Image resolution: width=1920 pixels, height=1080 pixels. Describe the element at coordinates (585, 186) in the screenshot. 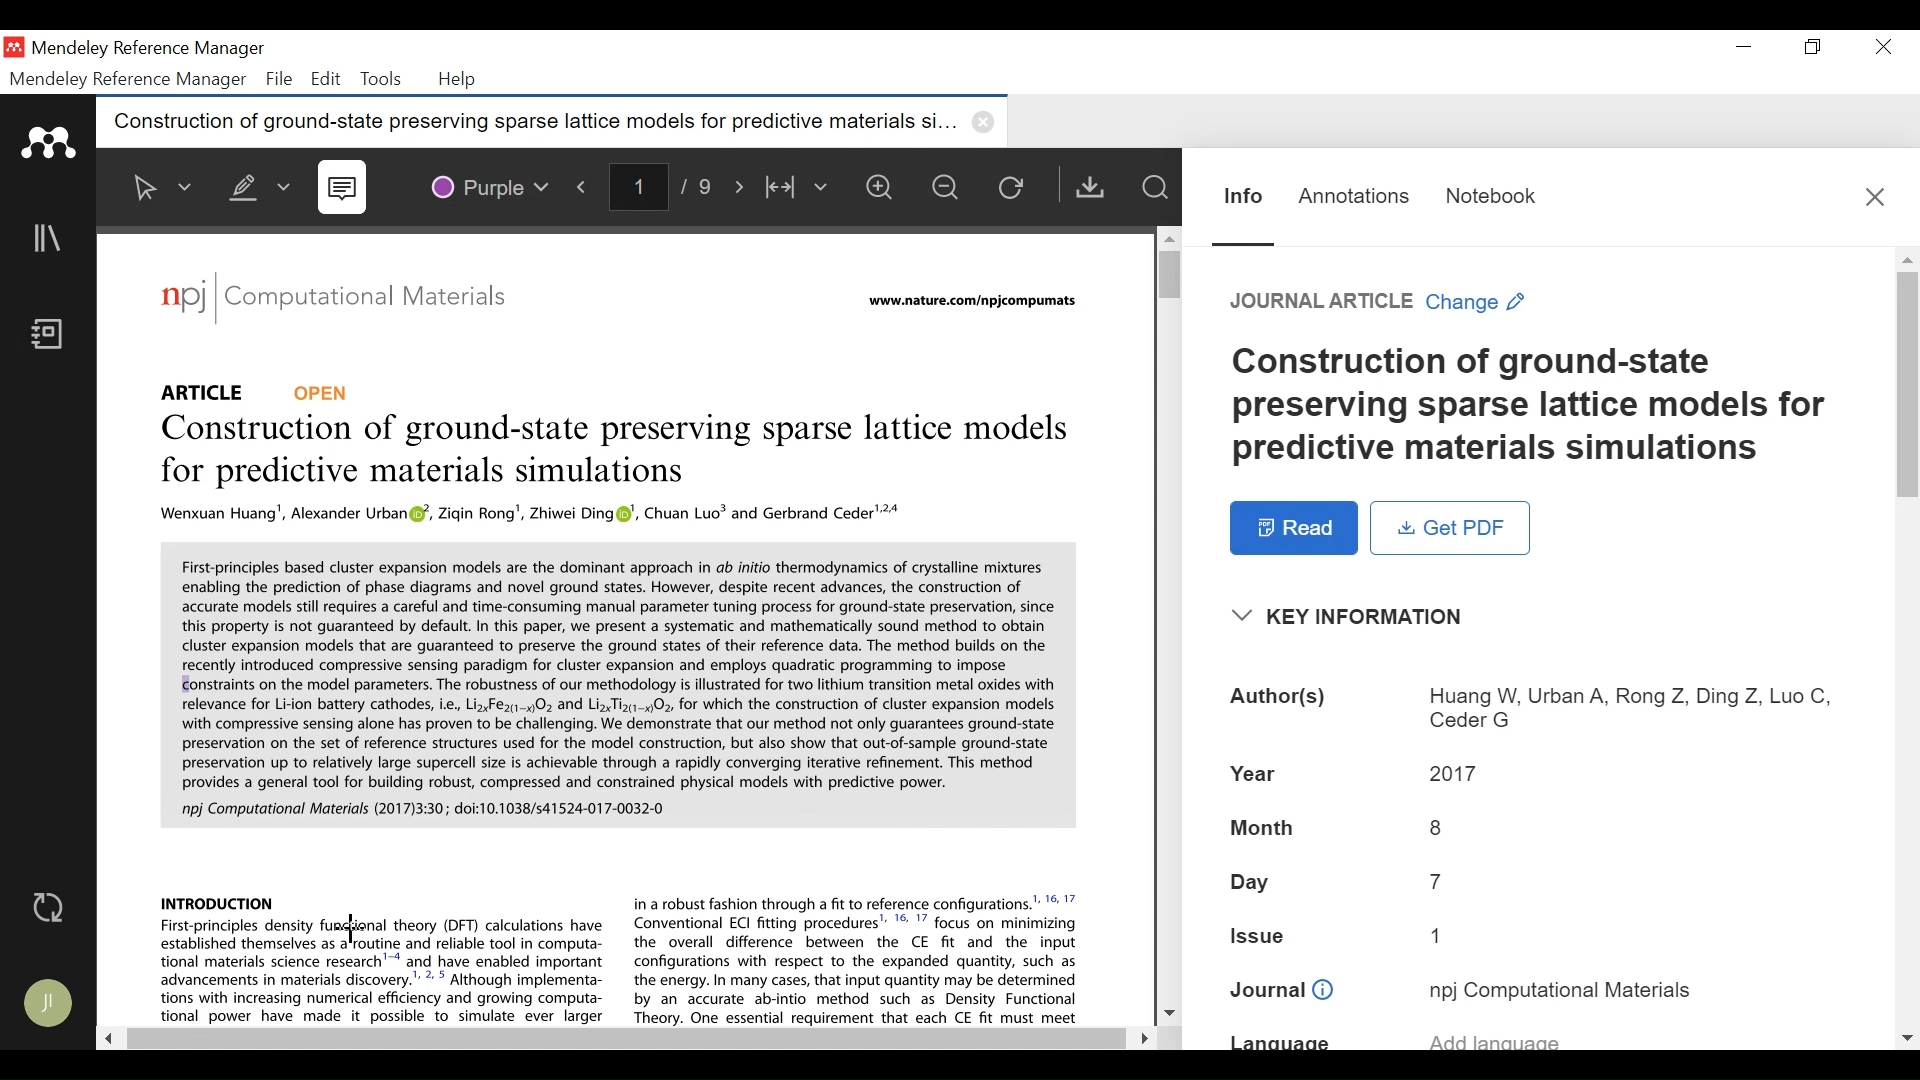

I see `Previous Page` at that location.